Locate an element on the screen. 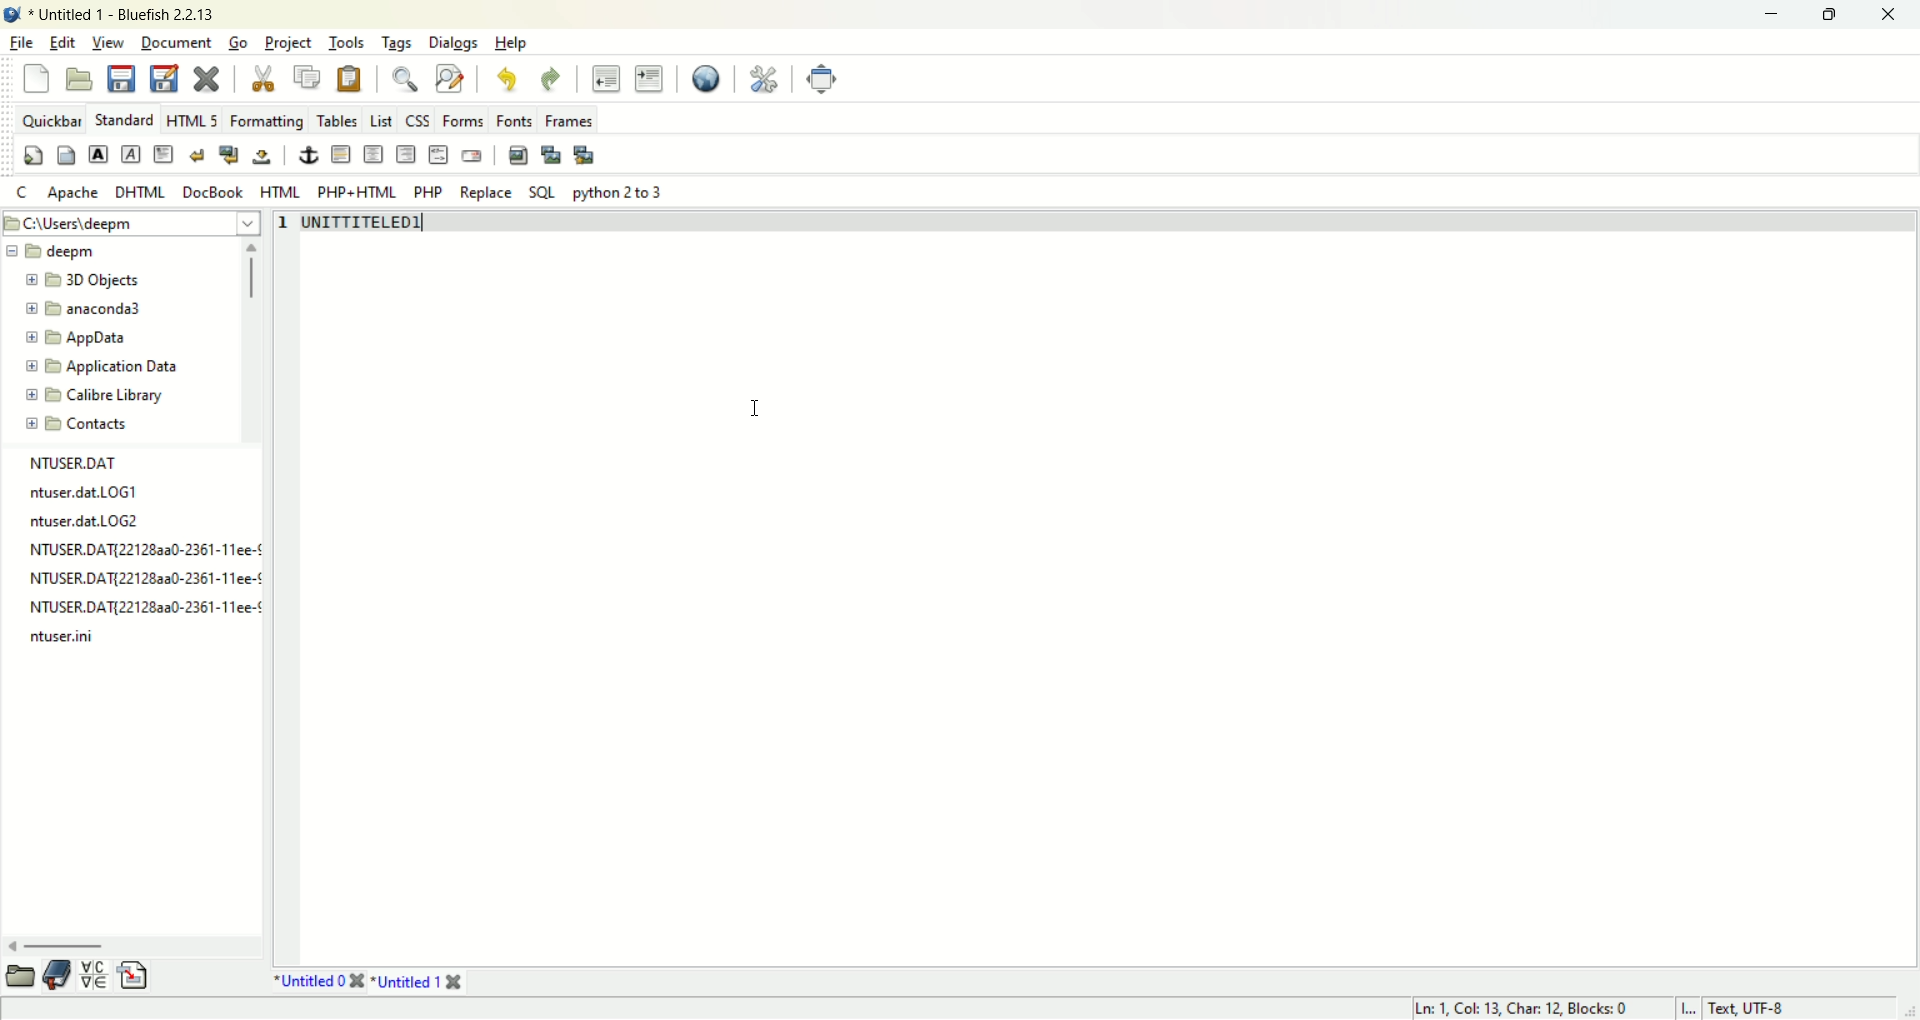 Image resolution: width=1920 pixels, height=1020 pixels. center is located at coordinates (376, 155).